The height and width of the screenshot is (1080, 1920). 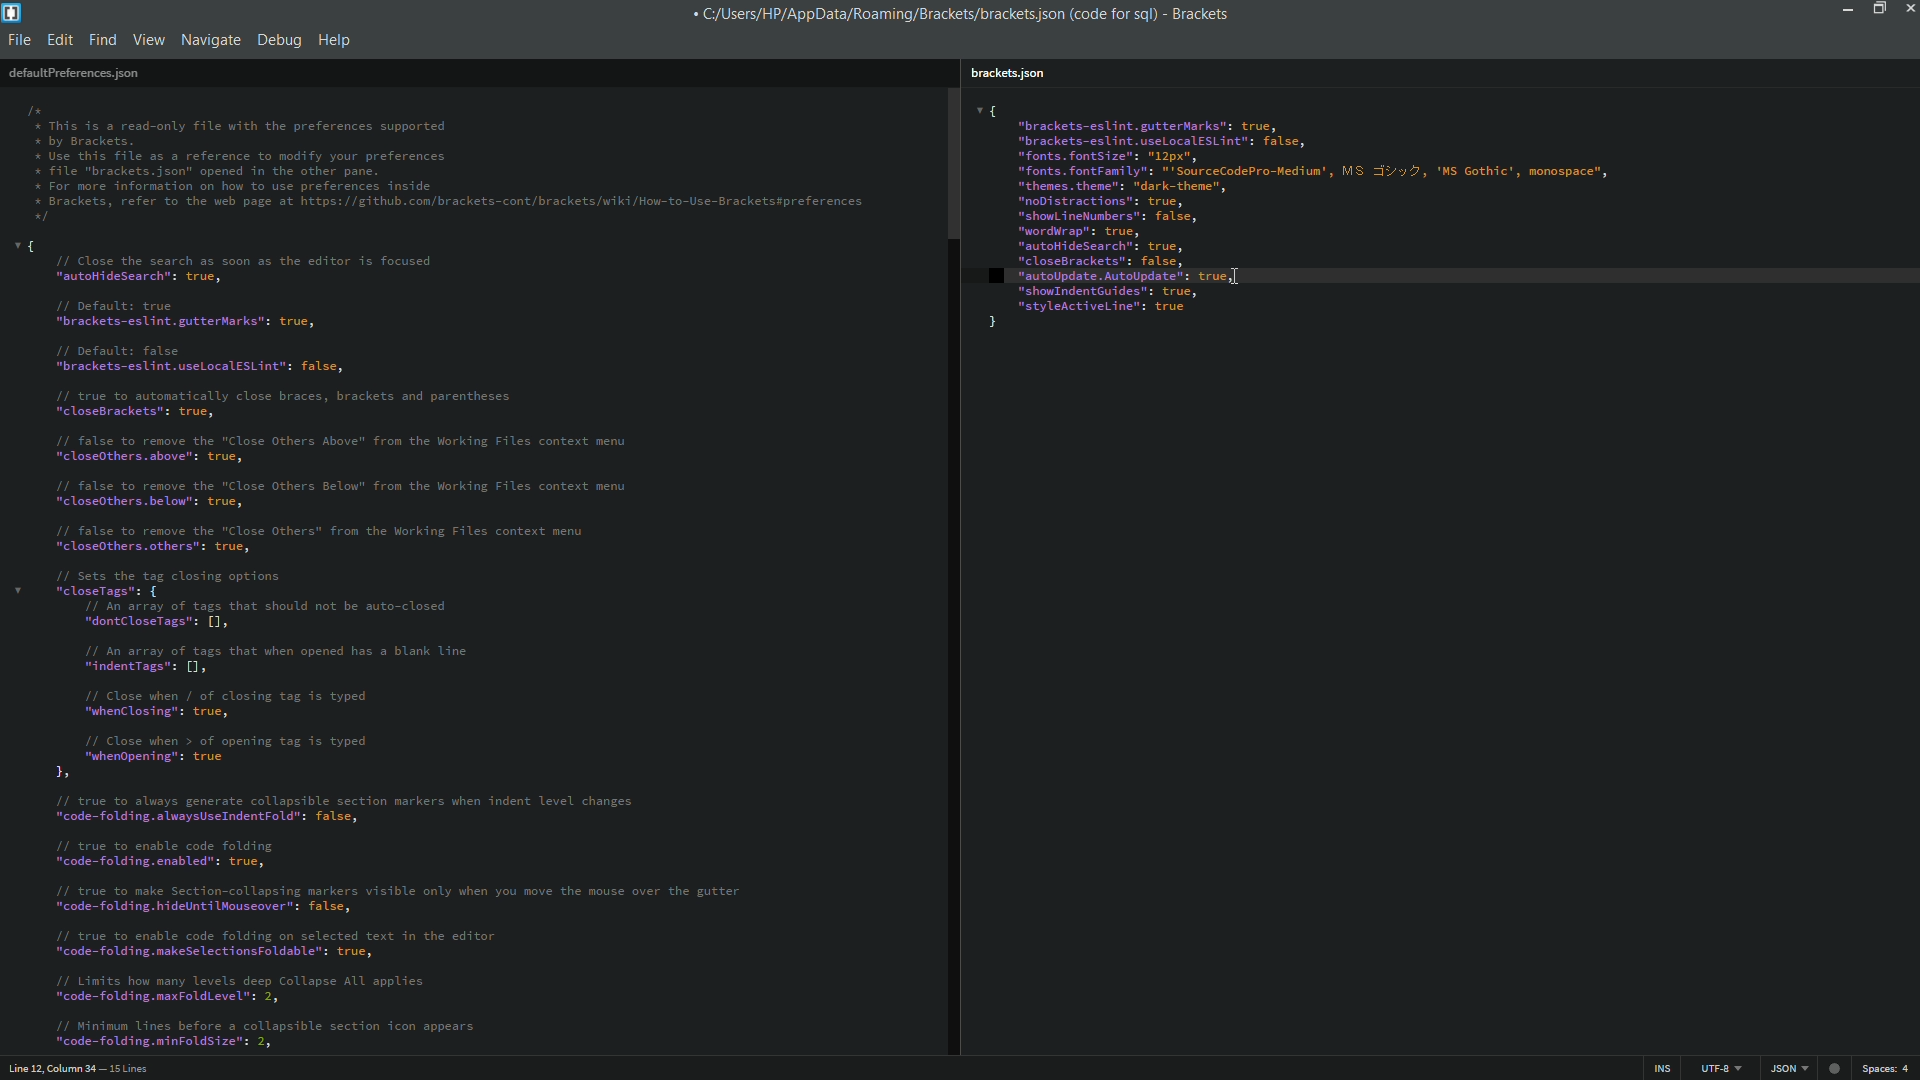 I want to click on defaultpreferences.json, so click(x=73, y=73).